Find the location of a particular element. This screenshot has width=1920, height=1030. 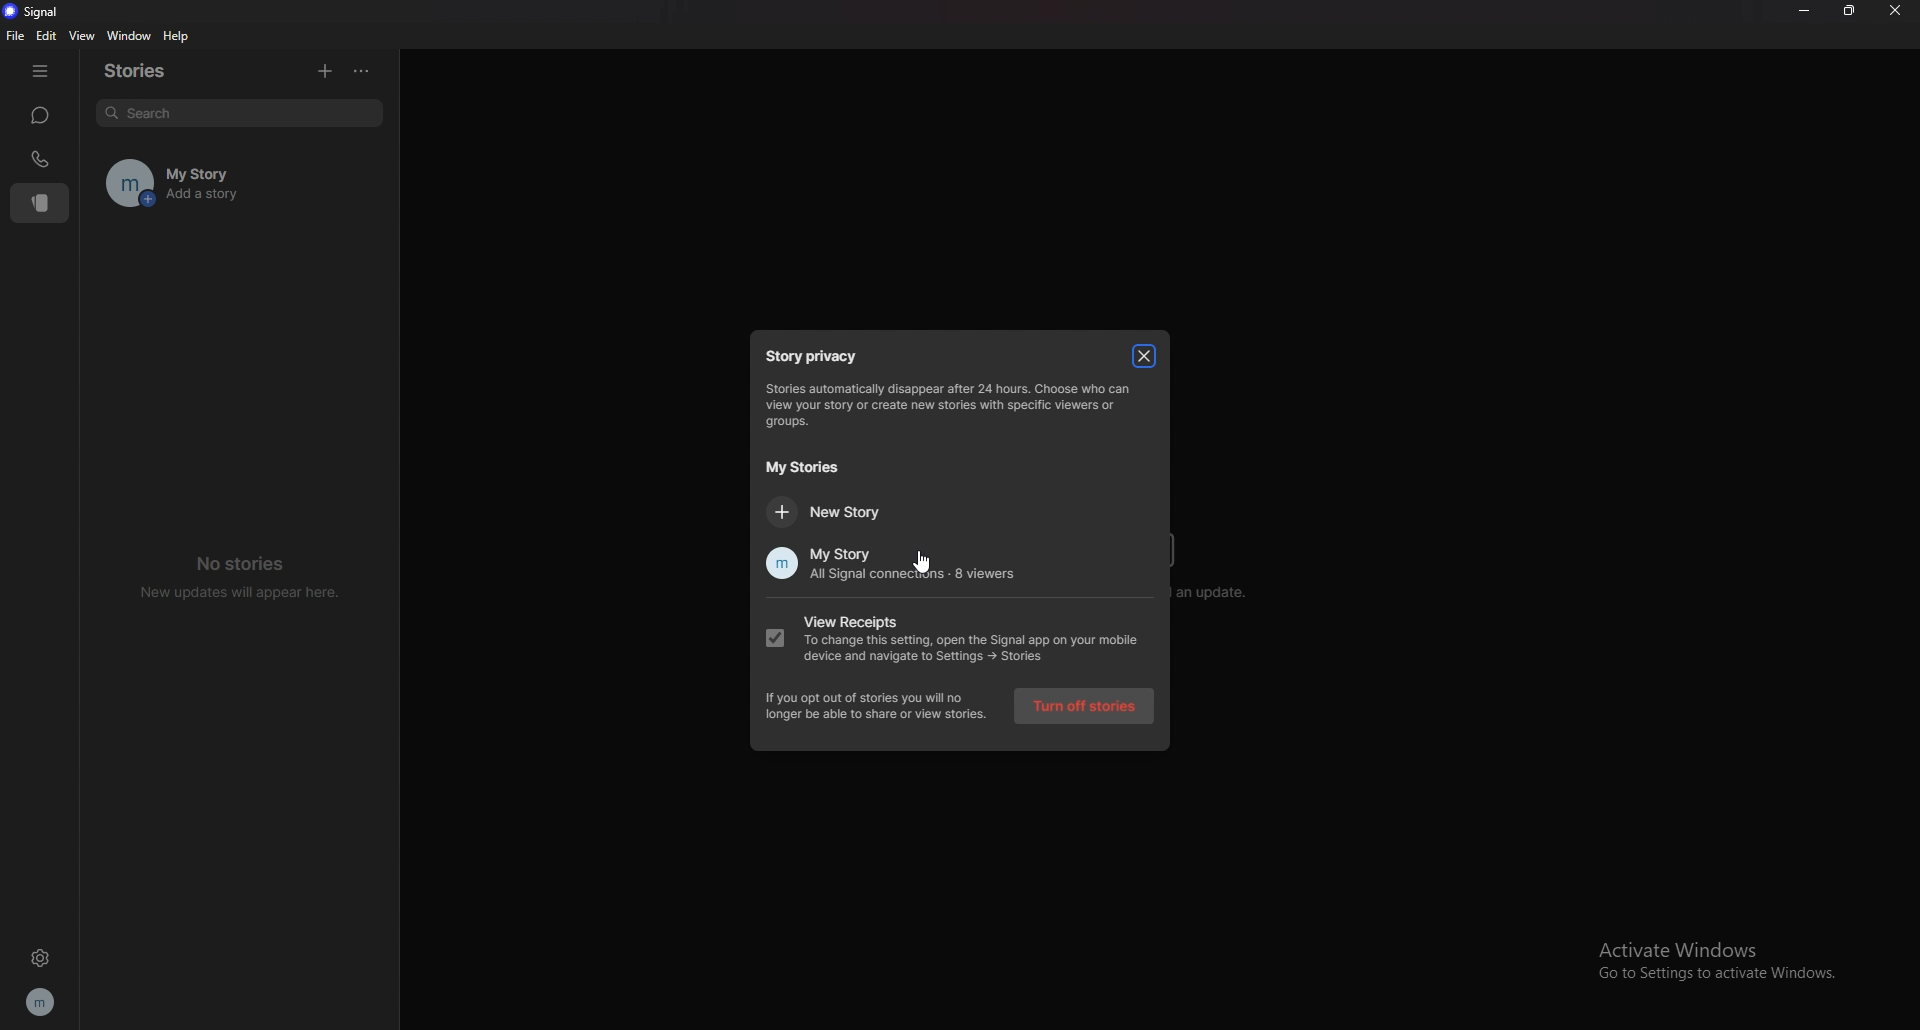

signal is located at coordinates (35, 12).